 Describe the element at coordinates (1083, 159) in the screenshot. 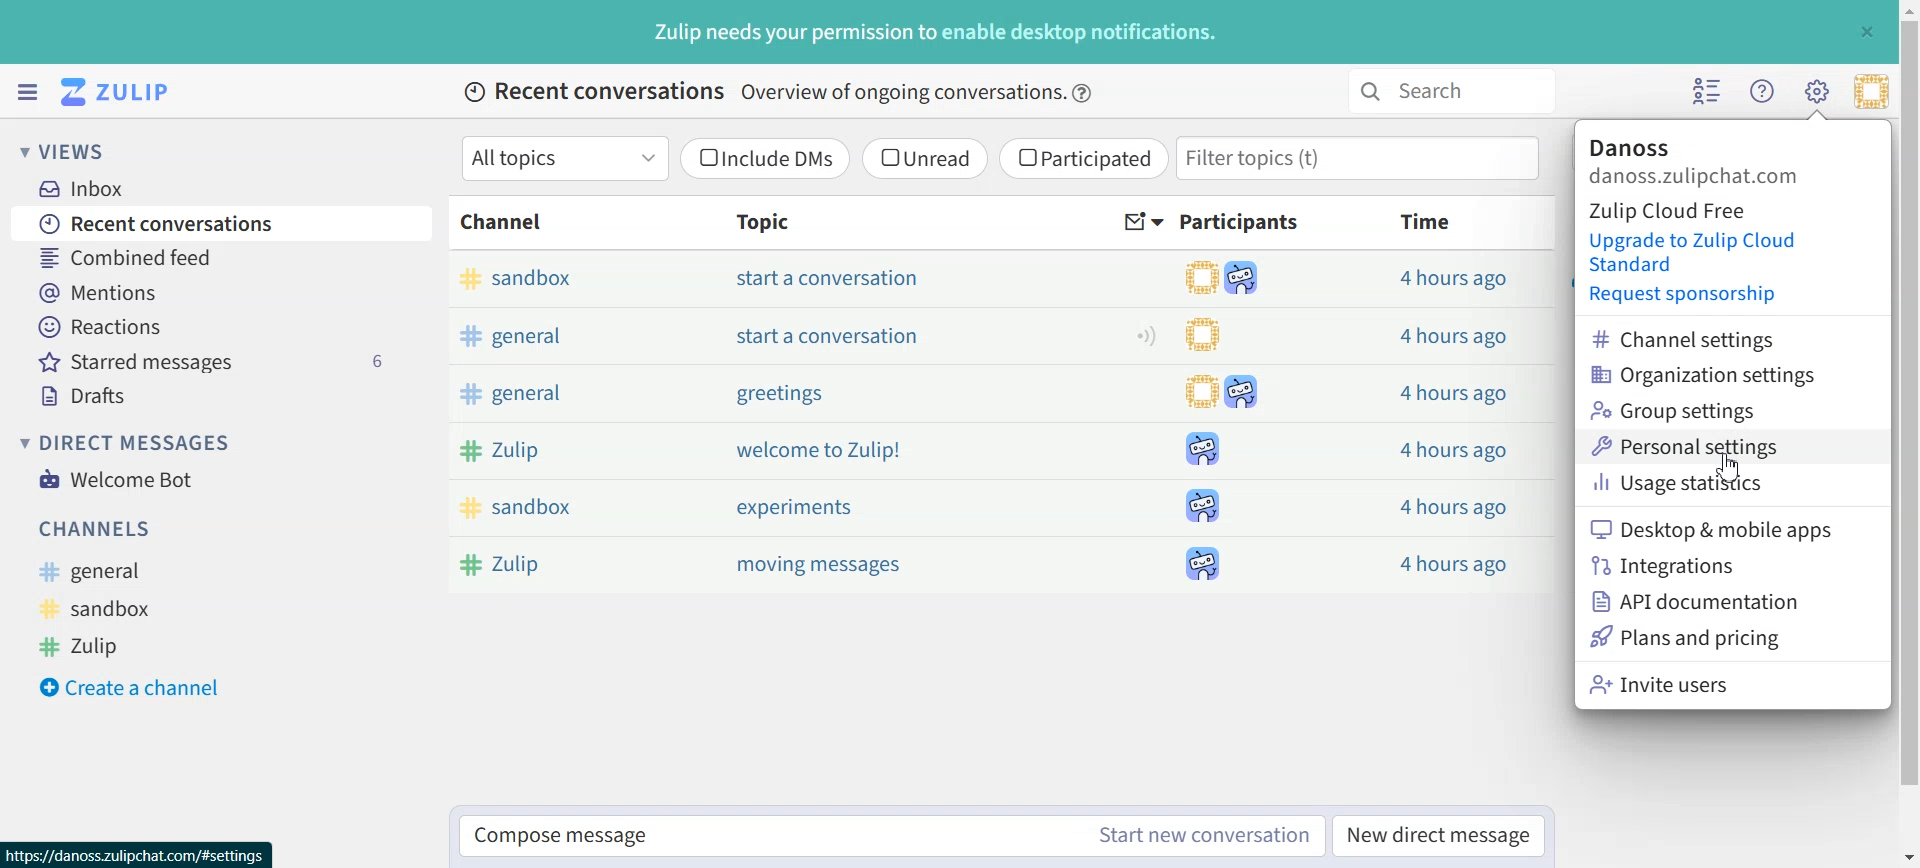

I see `Participated` at that location.